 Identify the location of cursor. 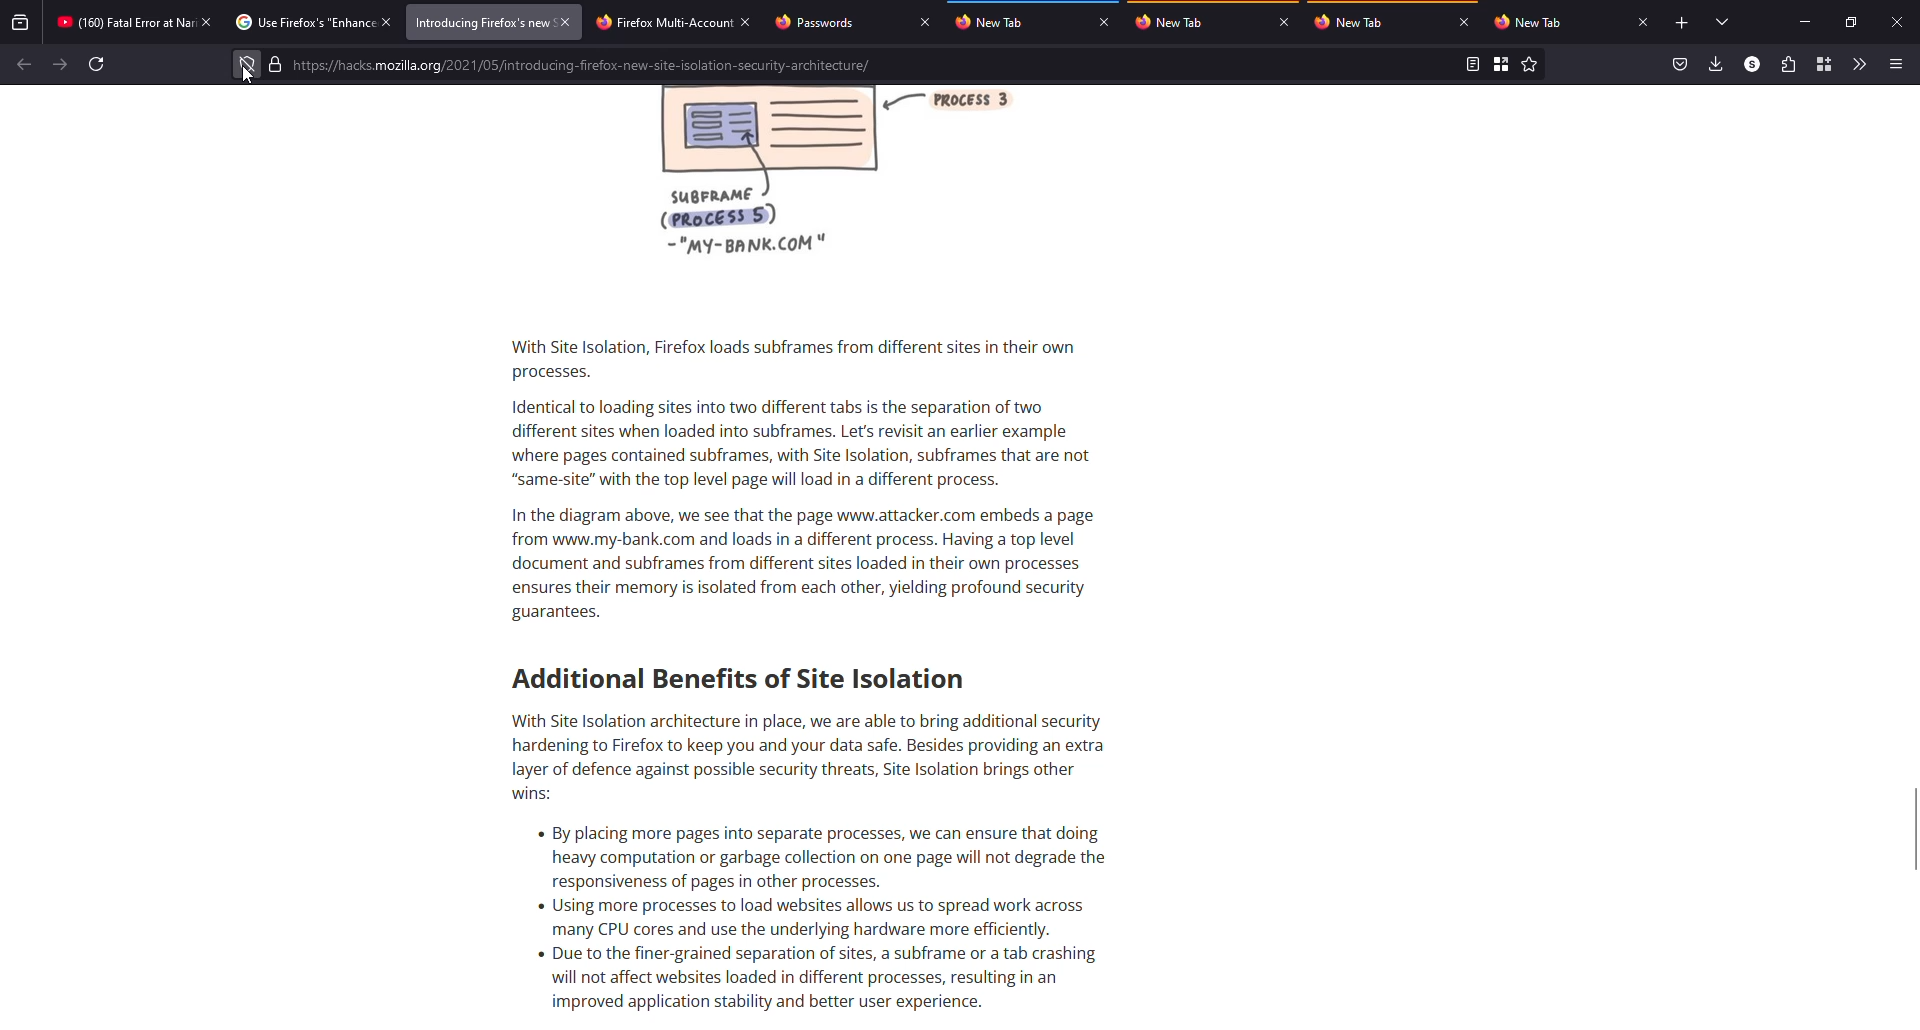
(248, 75).